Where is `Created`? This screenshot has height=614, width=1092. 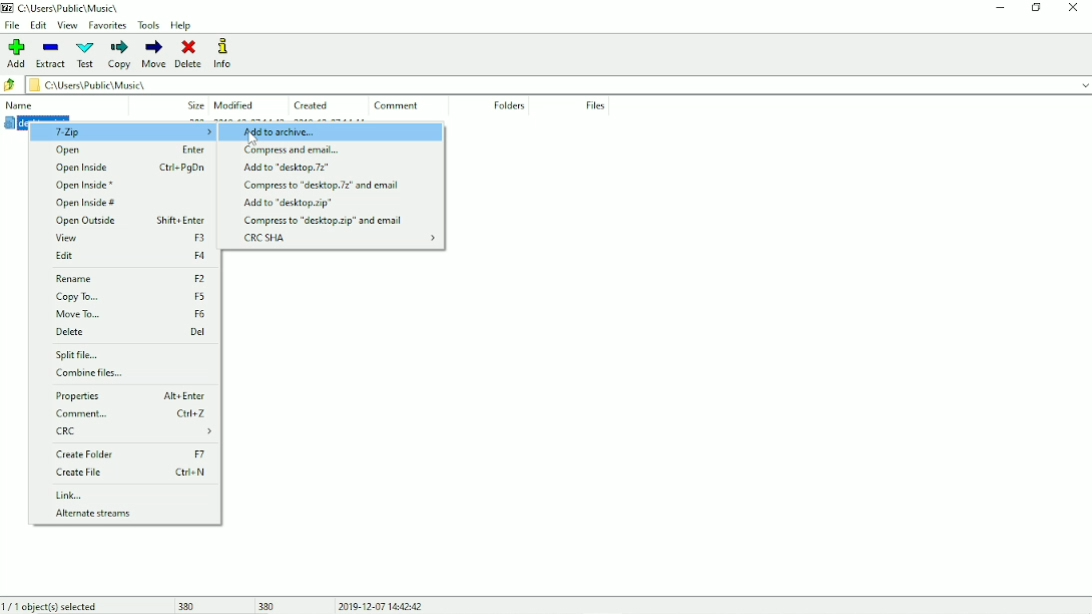 Created is located at coordinates (312, 106).